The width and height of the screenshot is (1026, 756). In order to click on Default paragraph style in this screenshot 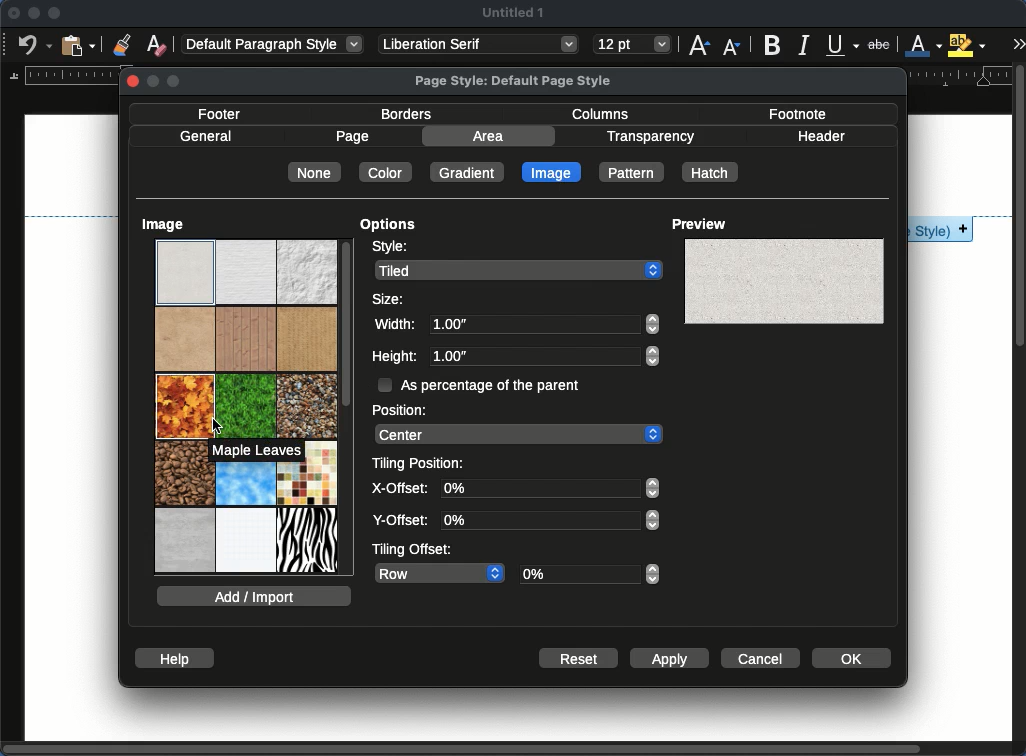, I will do `click(272, 44)`.